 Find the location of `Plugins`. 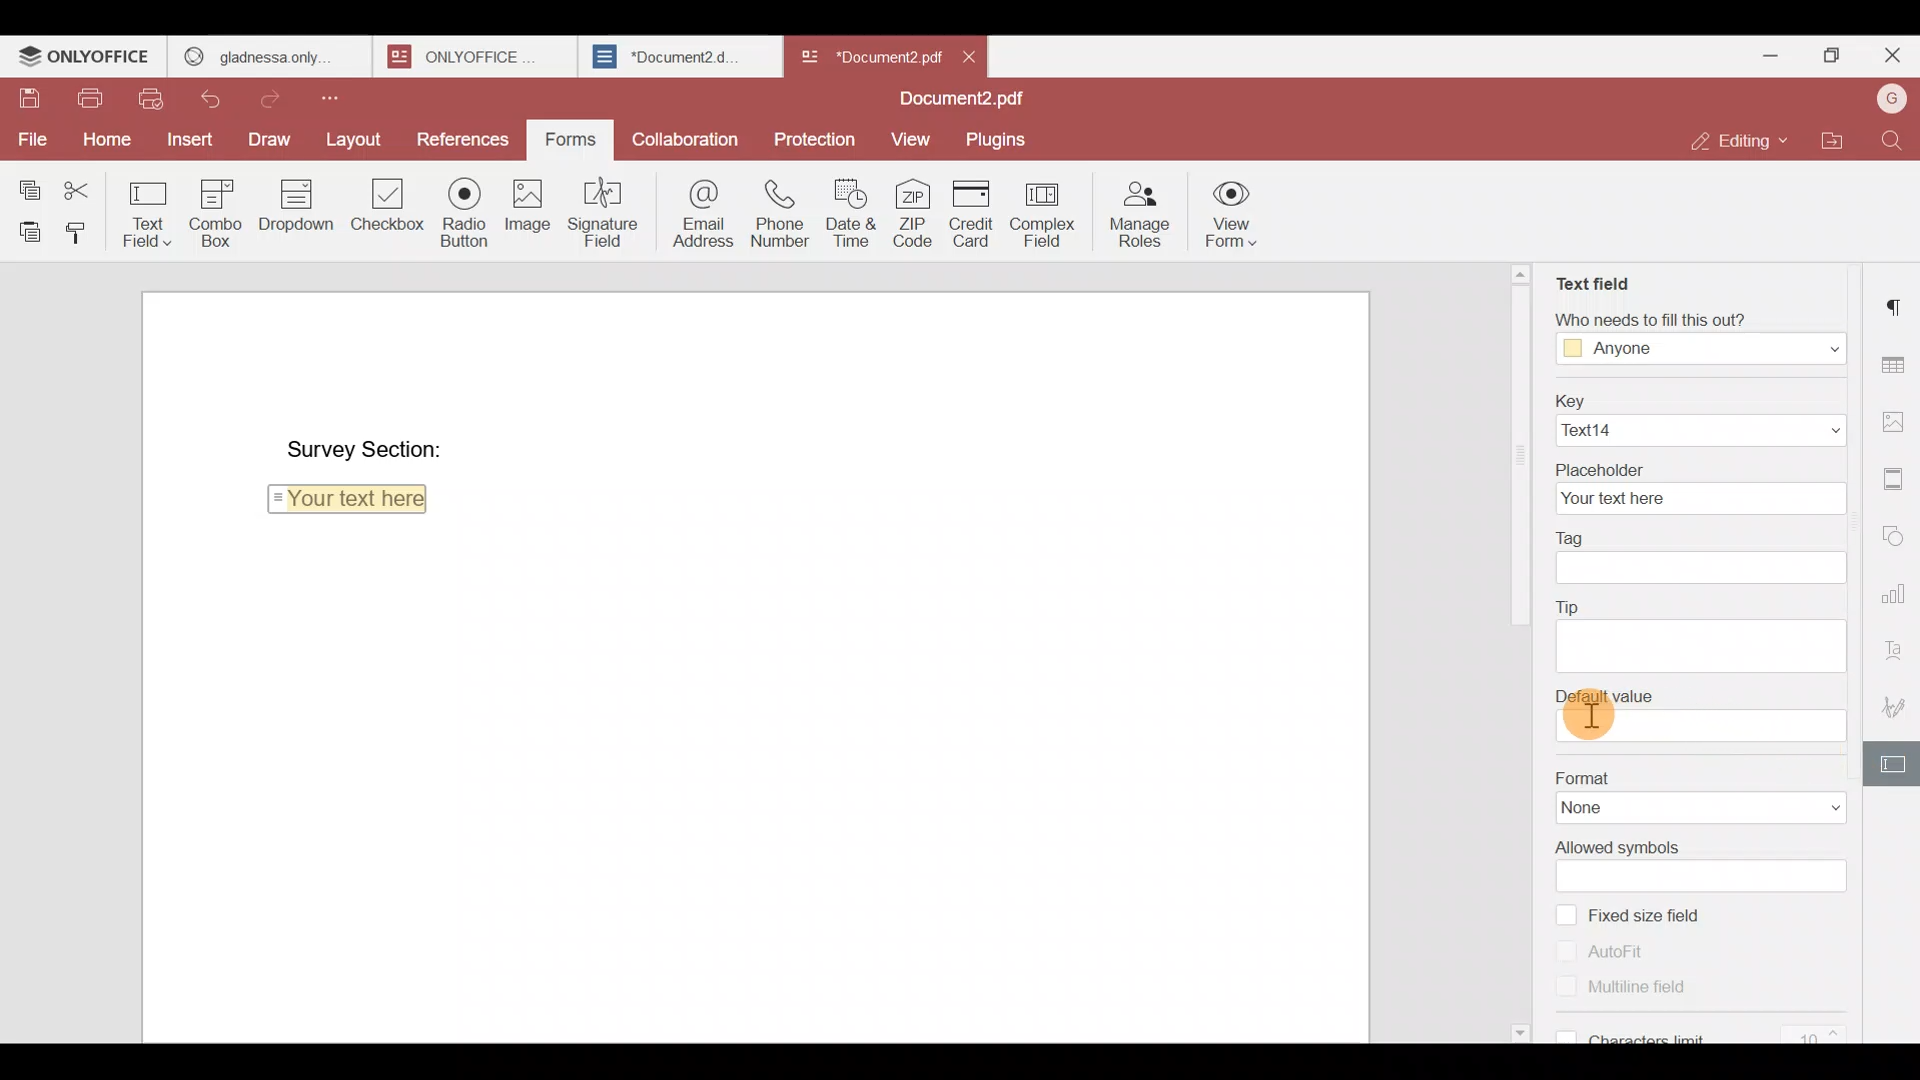

Plugins is located at coordinates (997, 138).